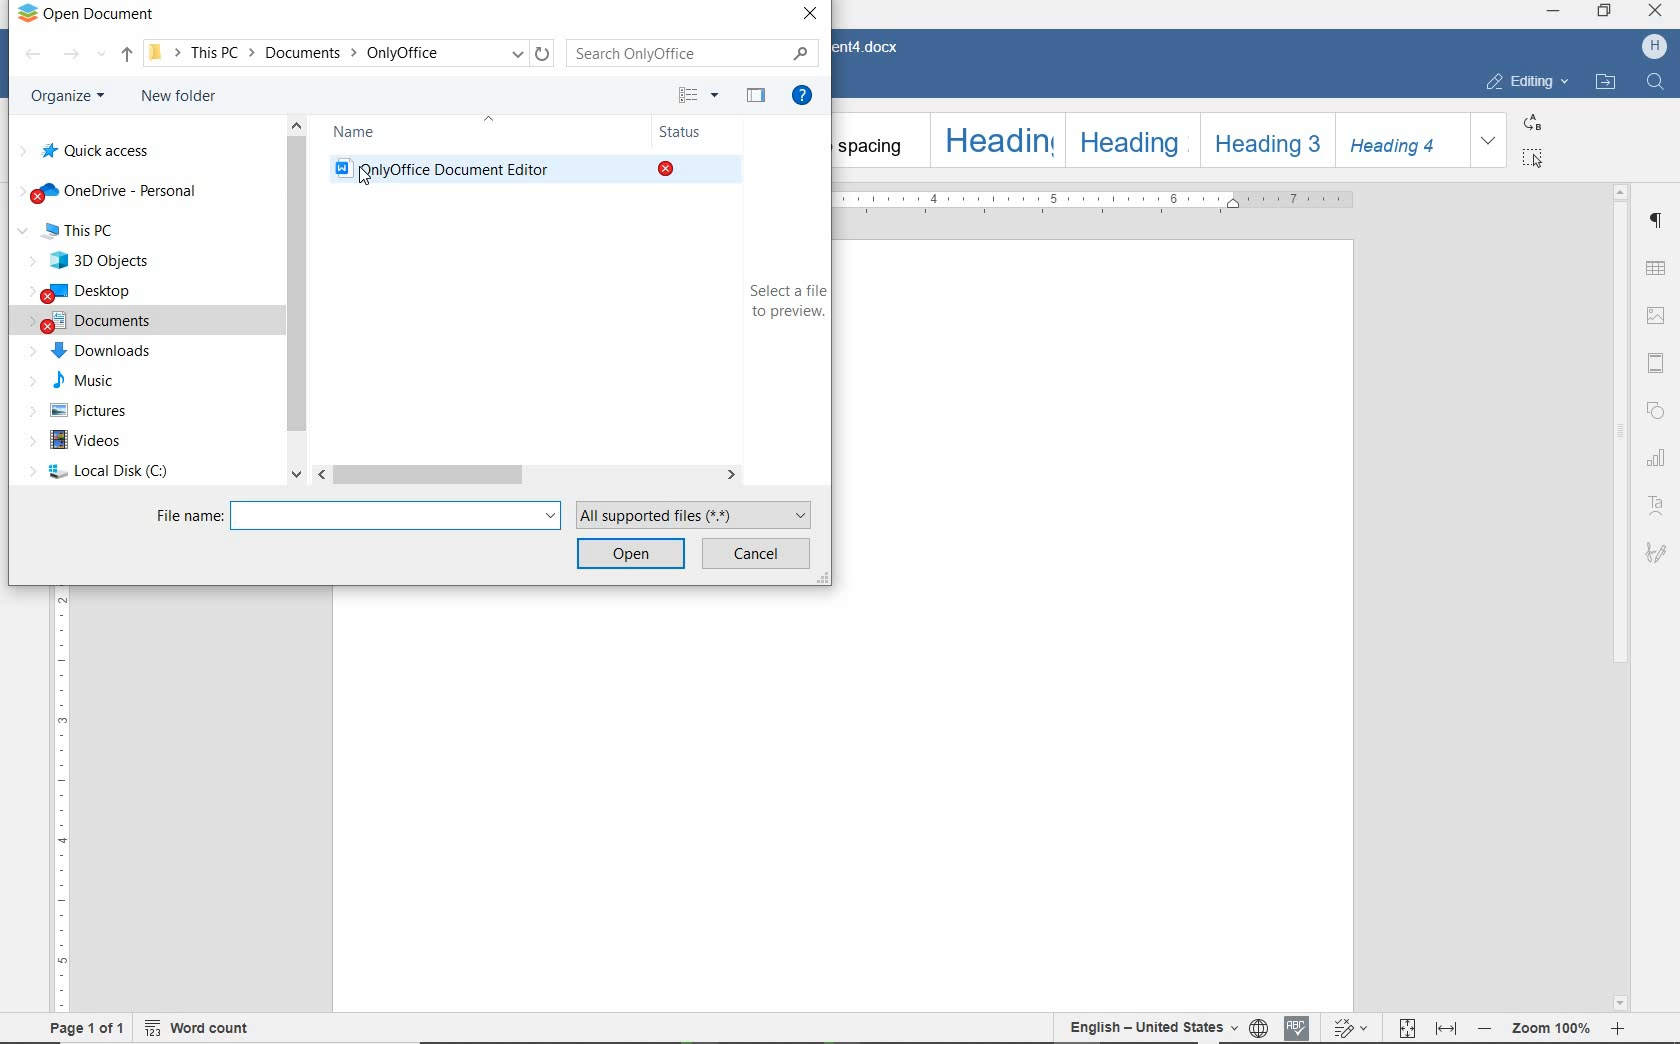 The width and height of the screenshot is (1680, 1044). What do you see at coordinates (1489, 142) in the screenshot?
I see `expand` at bounding box center [1489, 142].